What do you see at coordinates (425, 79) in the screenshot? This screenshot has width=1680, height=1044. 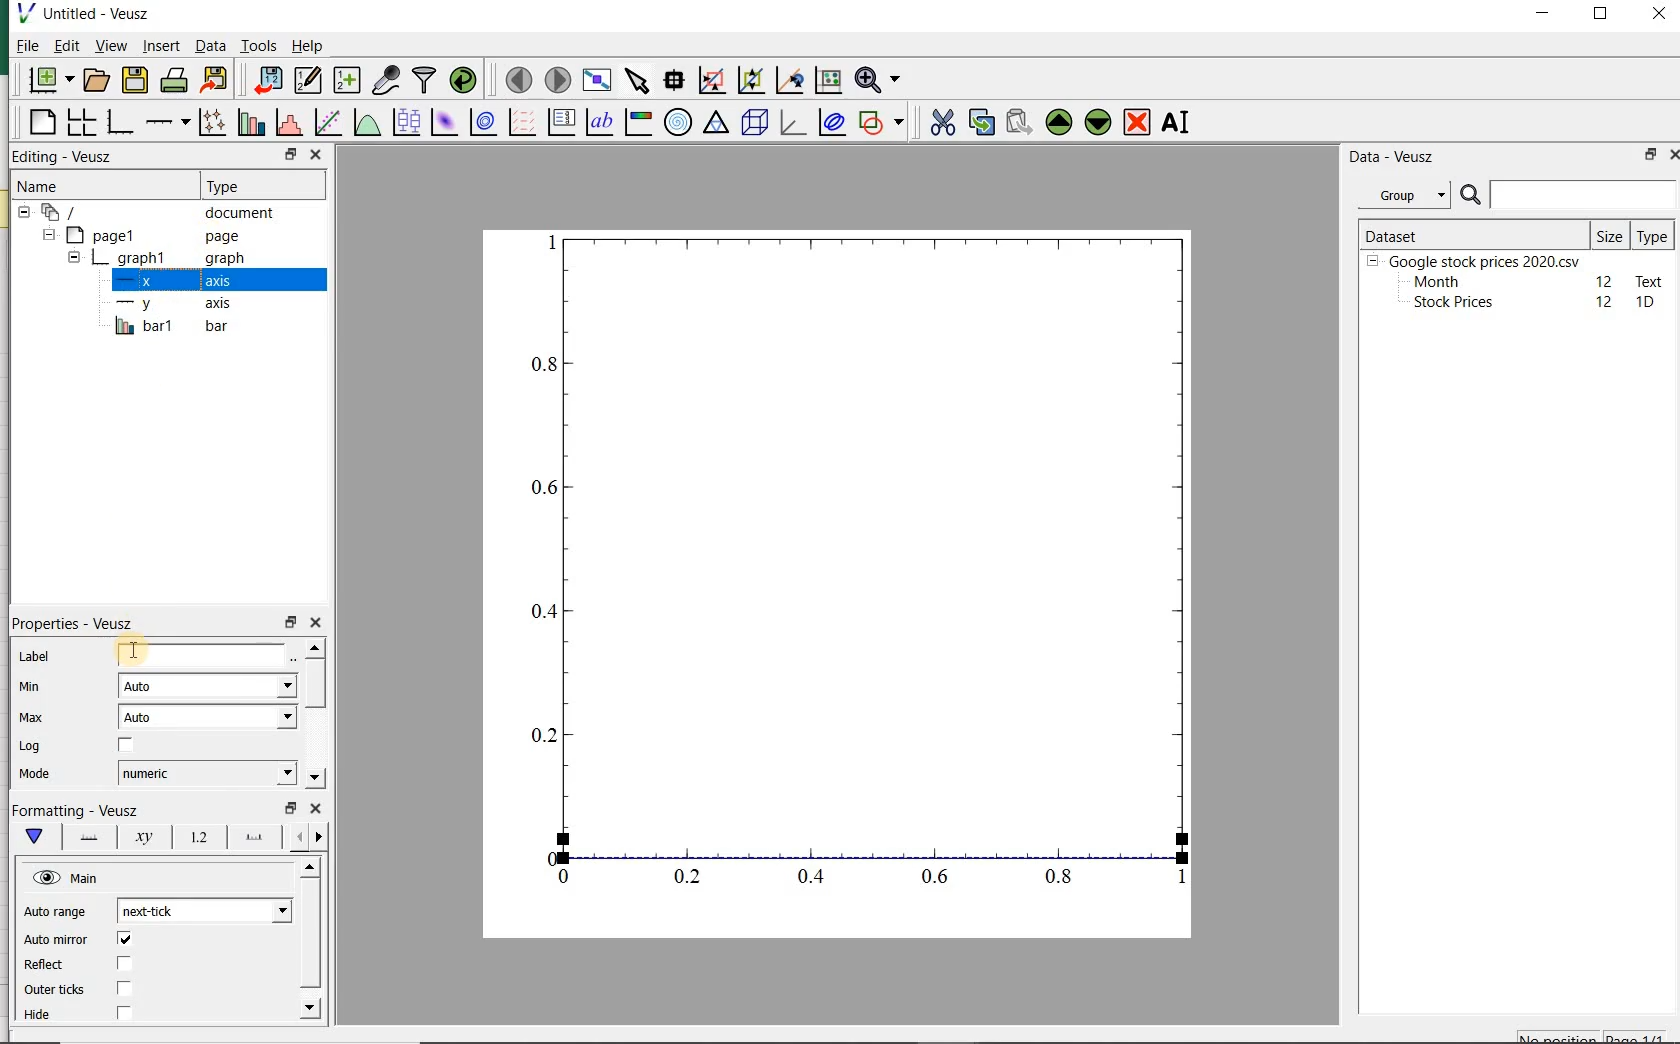 I see `filter data` at bounding box center [425, 79].